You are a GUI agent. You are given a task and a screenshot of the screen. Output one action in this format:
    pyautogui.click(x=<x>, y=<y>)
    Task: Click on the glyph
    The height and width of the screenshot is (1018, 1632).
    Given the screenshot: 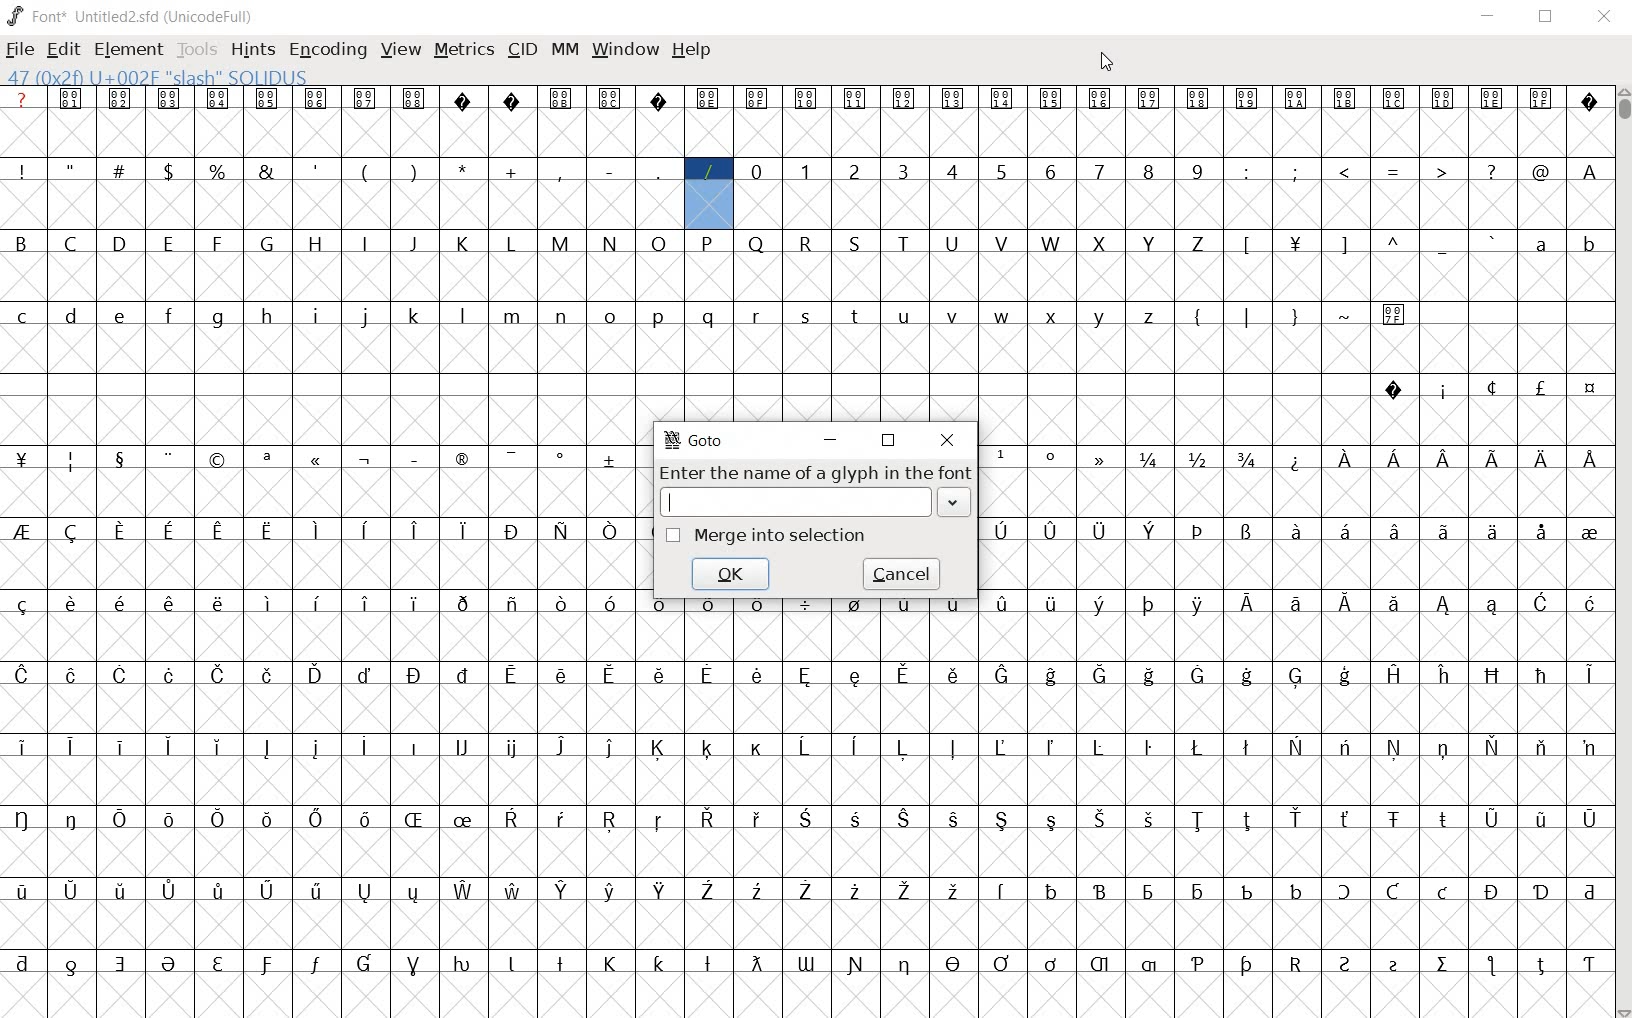 What is the action you would take?
    pyautogui.click(x=658, y=748)
    